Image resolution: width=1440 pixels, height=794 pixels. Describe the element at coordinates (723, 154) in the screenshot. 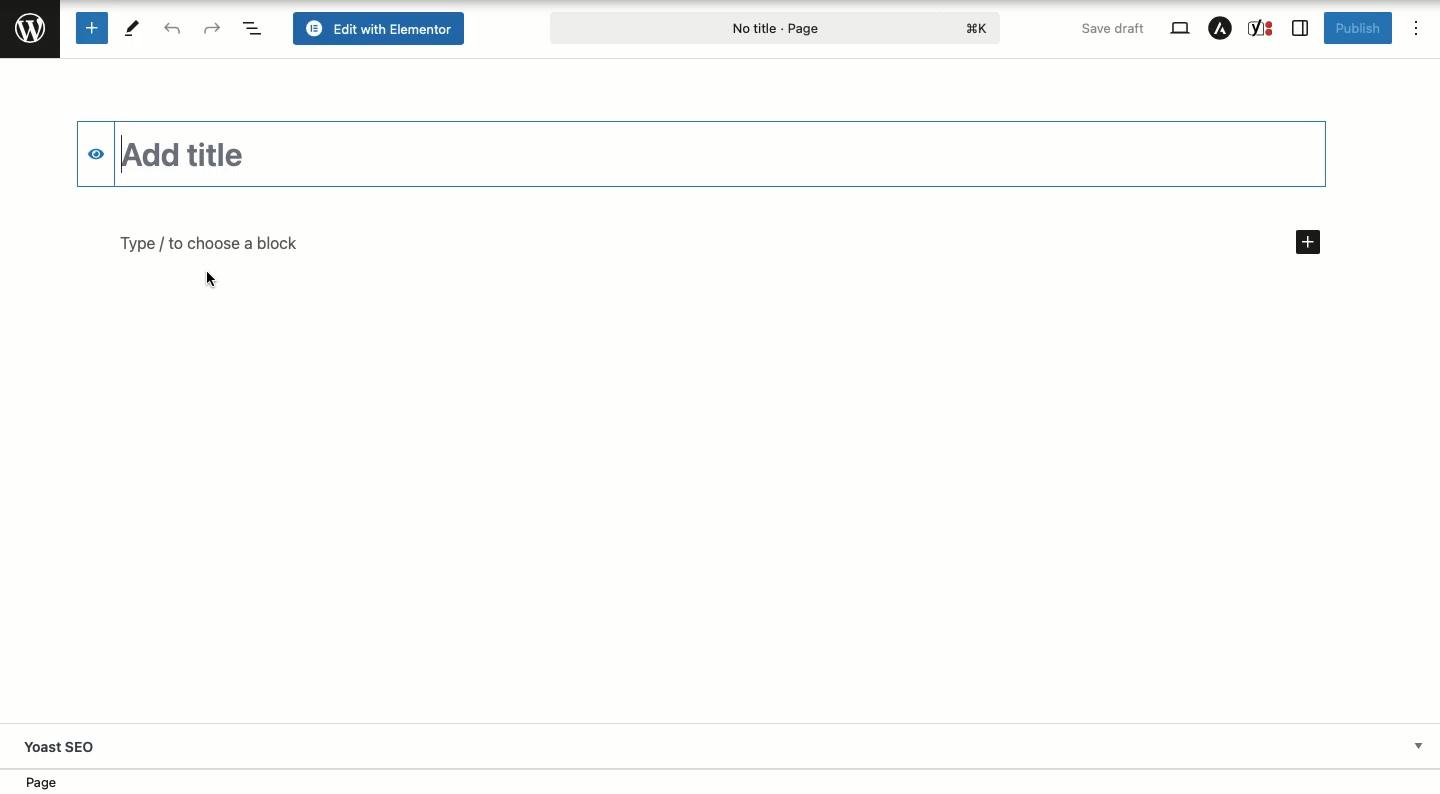

I see `Add title` at that location.